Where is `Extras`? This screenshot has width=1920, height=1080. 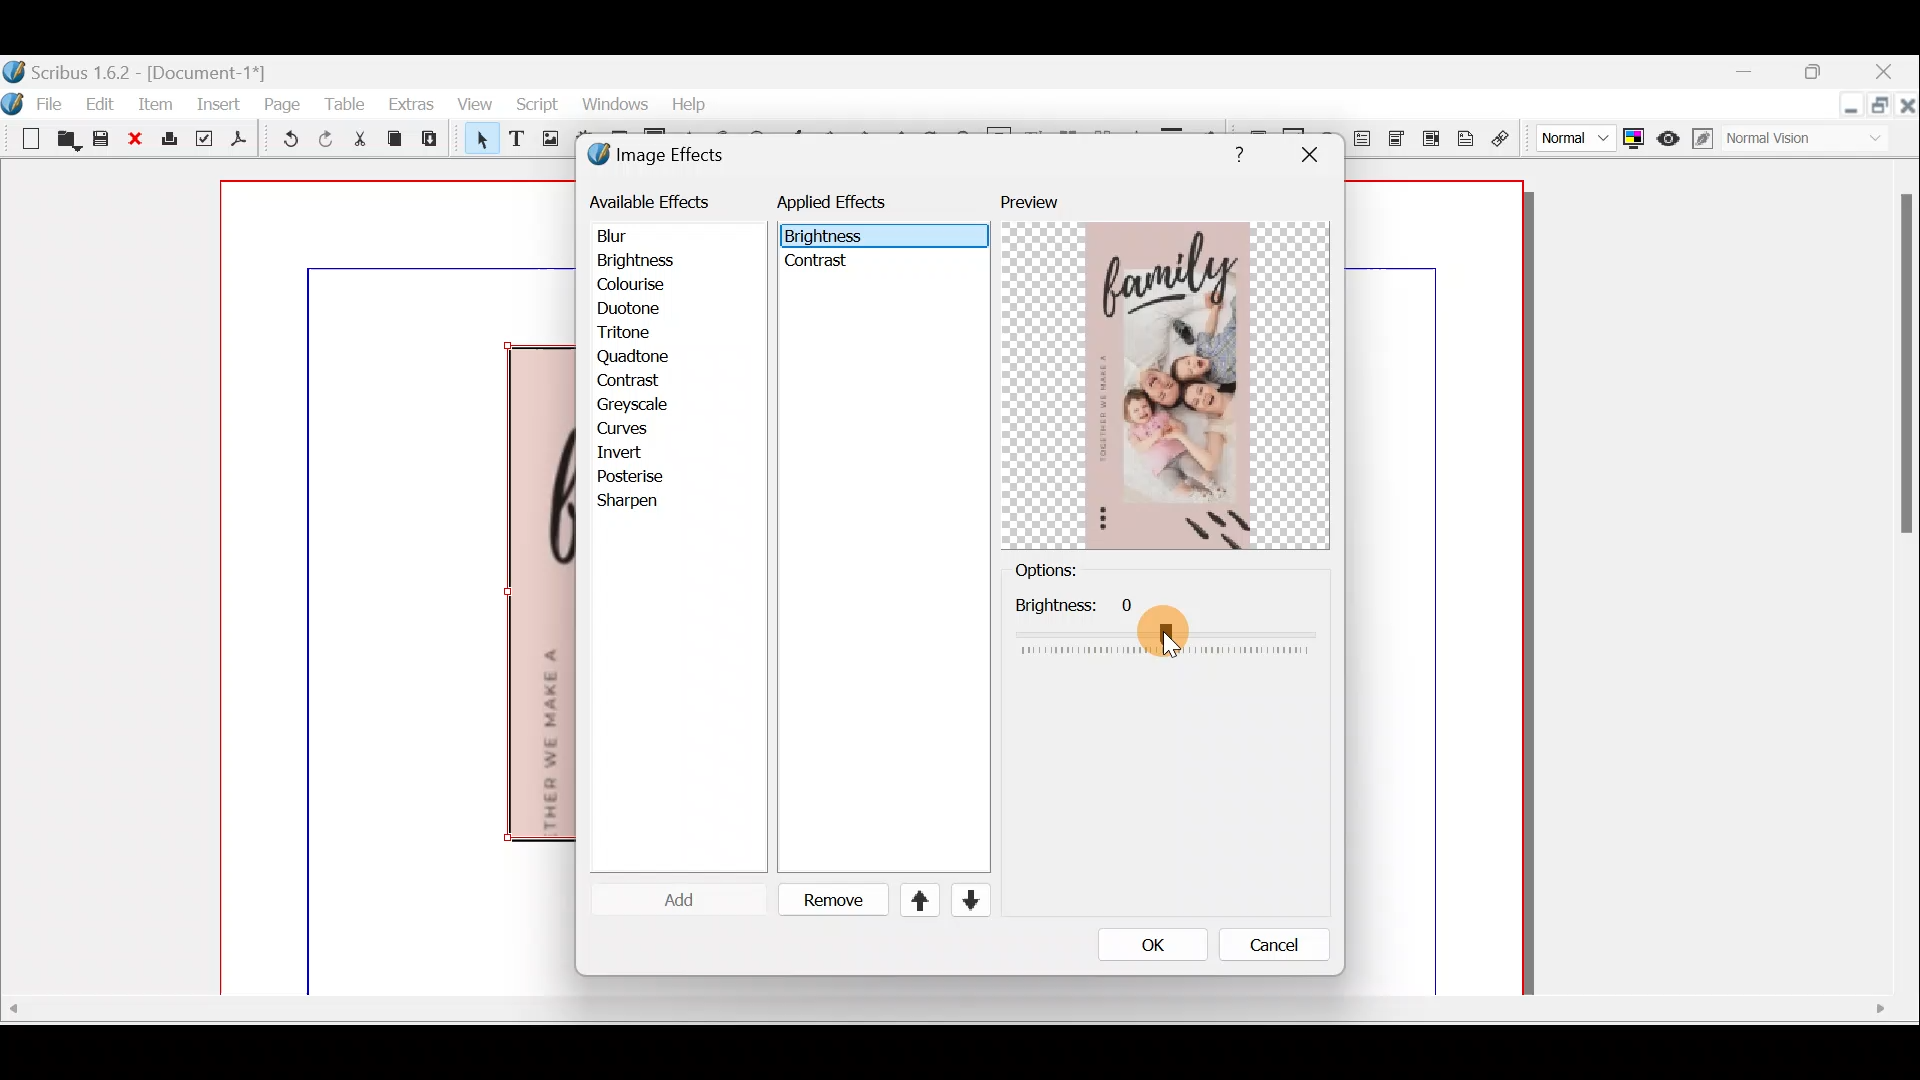
Extras is located at coordinates (410, 103).